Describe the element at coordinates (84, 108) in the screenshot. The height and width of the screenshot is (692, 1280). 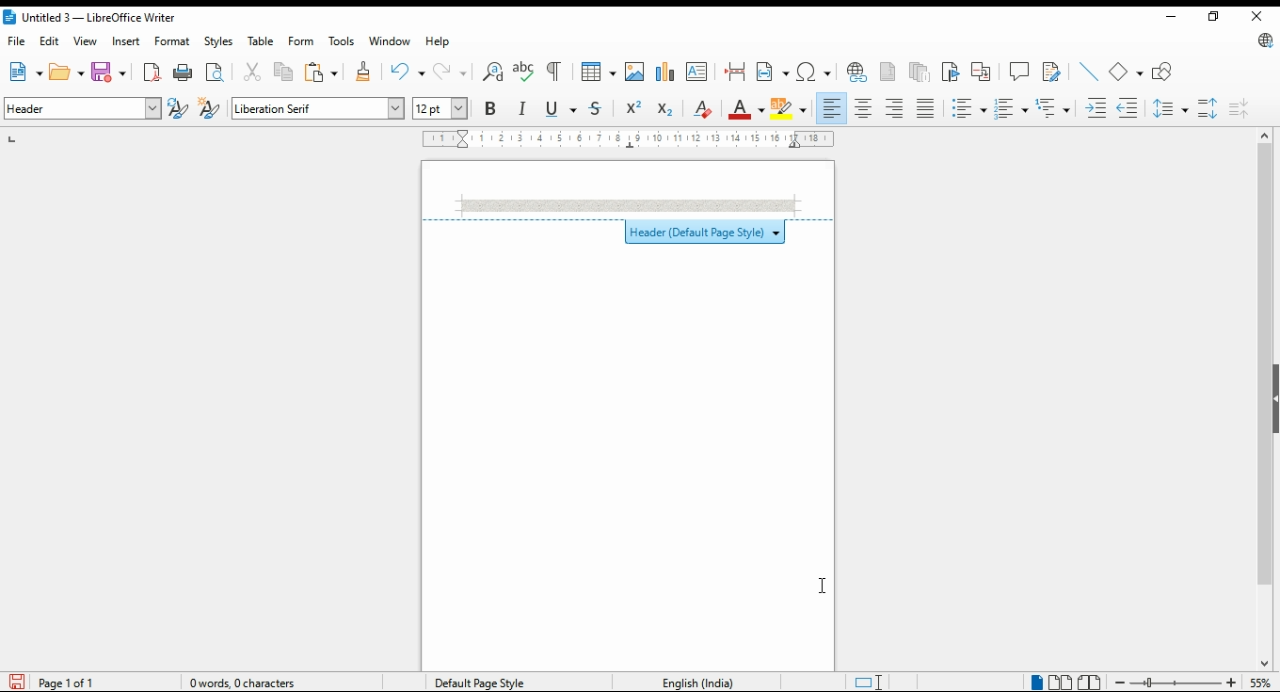
I see `paragraph style` at that location.